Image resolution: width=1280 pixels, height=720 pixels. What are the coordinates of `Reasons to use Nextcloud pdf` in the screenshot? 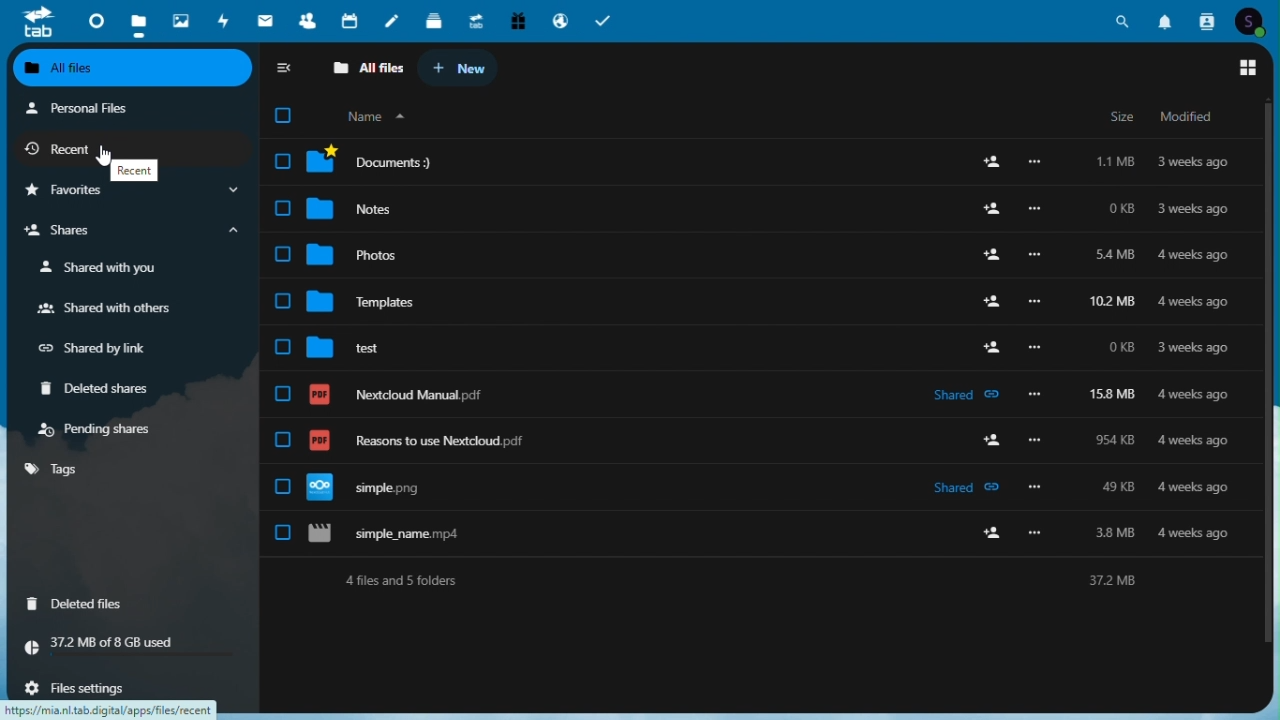 It's located at (747, 434).